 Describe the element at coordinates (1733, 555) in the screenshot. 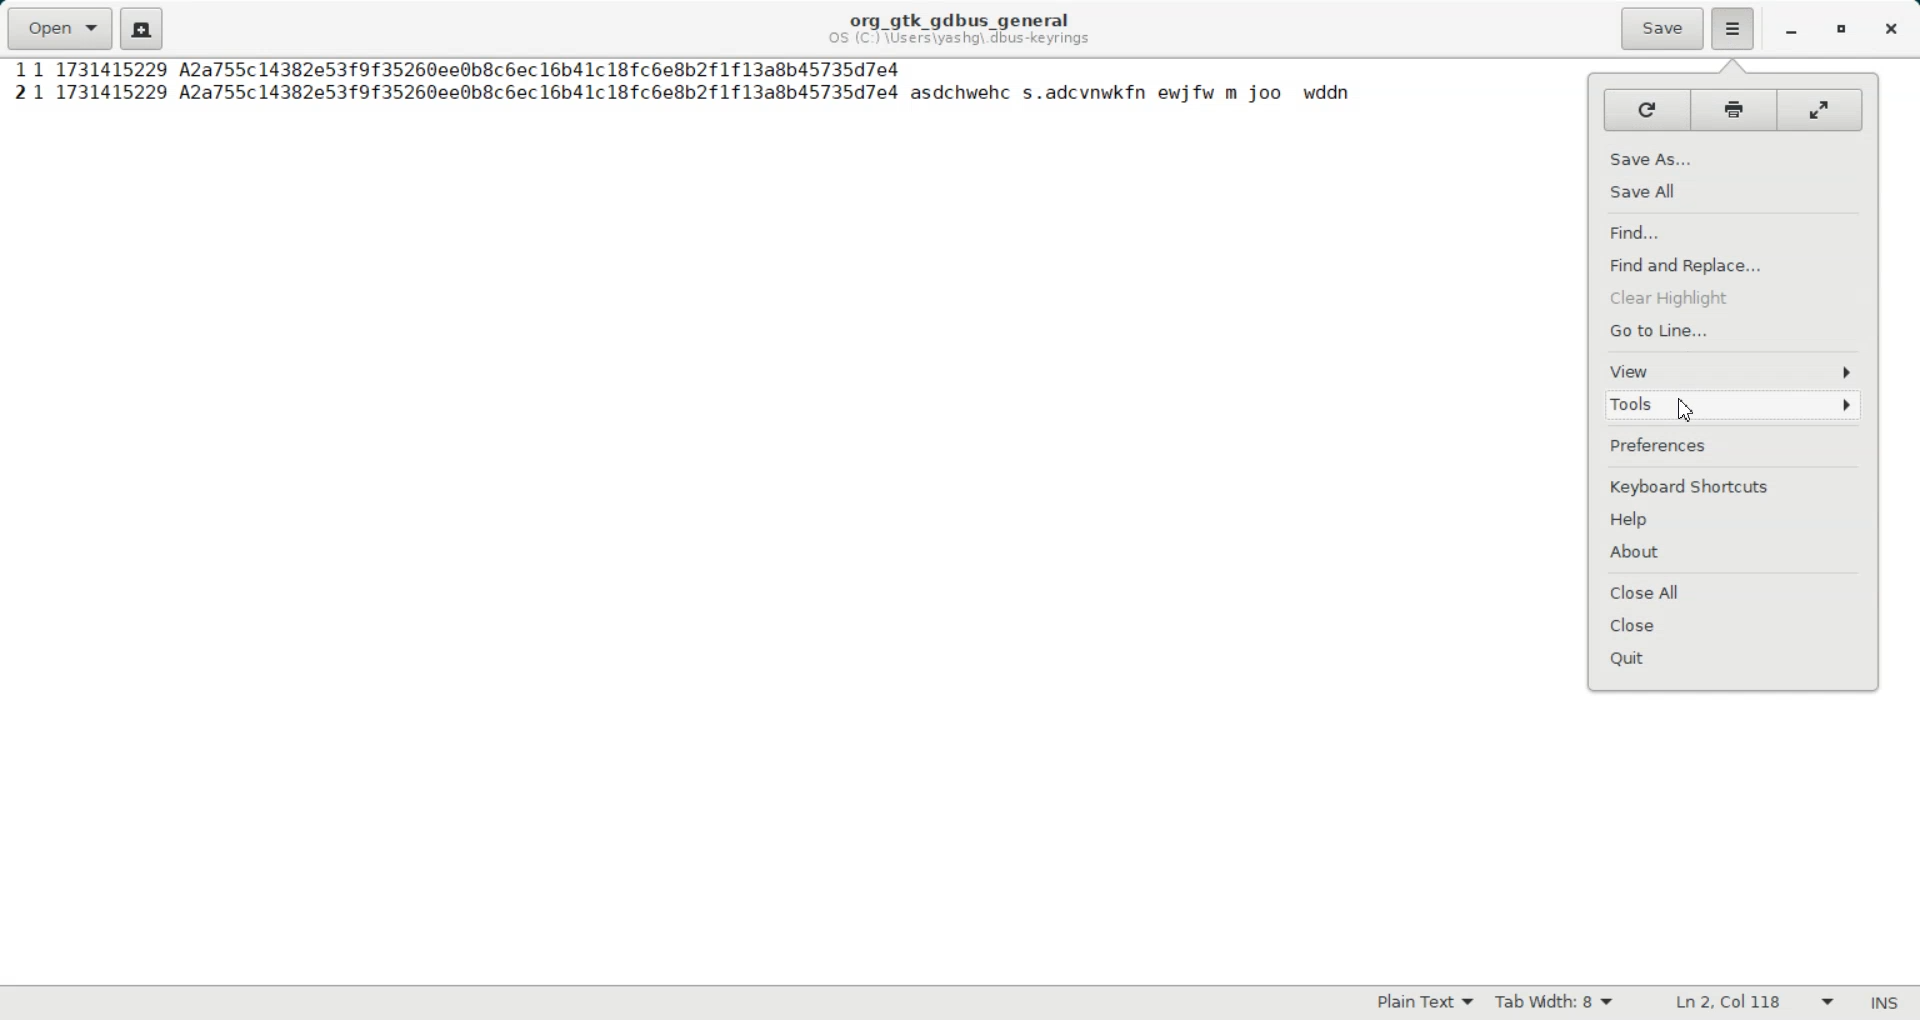

I see `About` at that location.